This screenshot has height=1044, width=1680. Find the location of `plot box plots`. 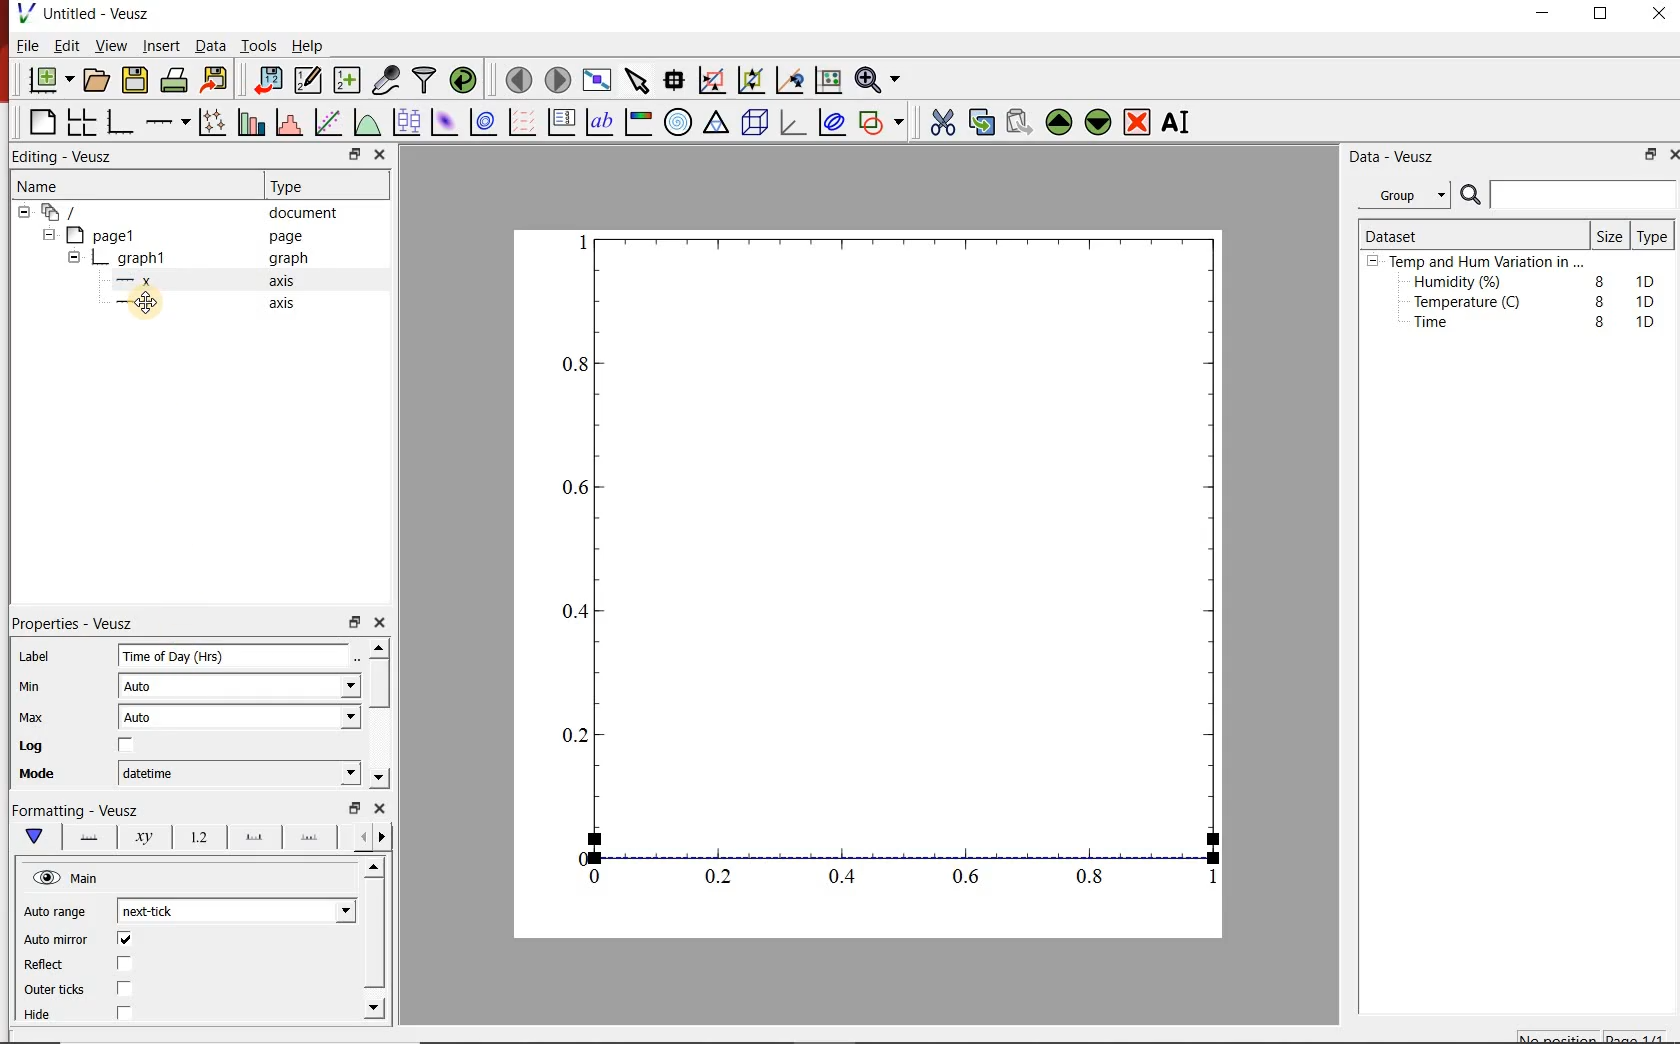

plot box plots is located at coordinates (407, 123).